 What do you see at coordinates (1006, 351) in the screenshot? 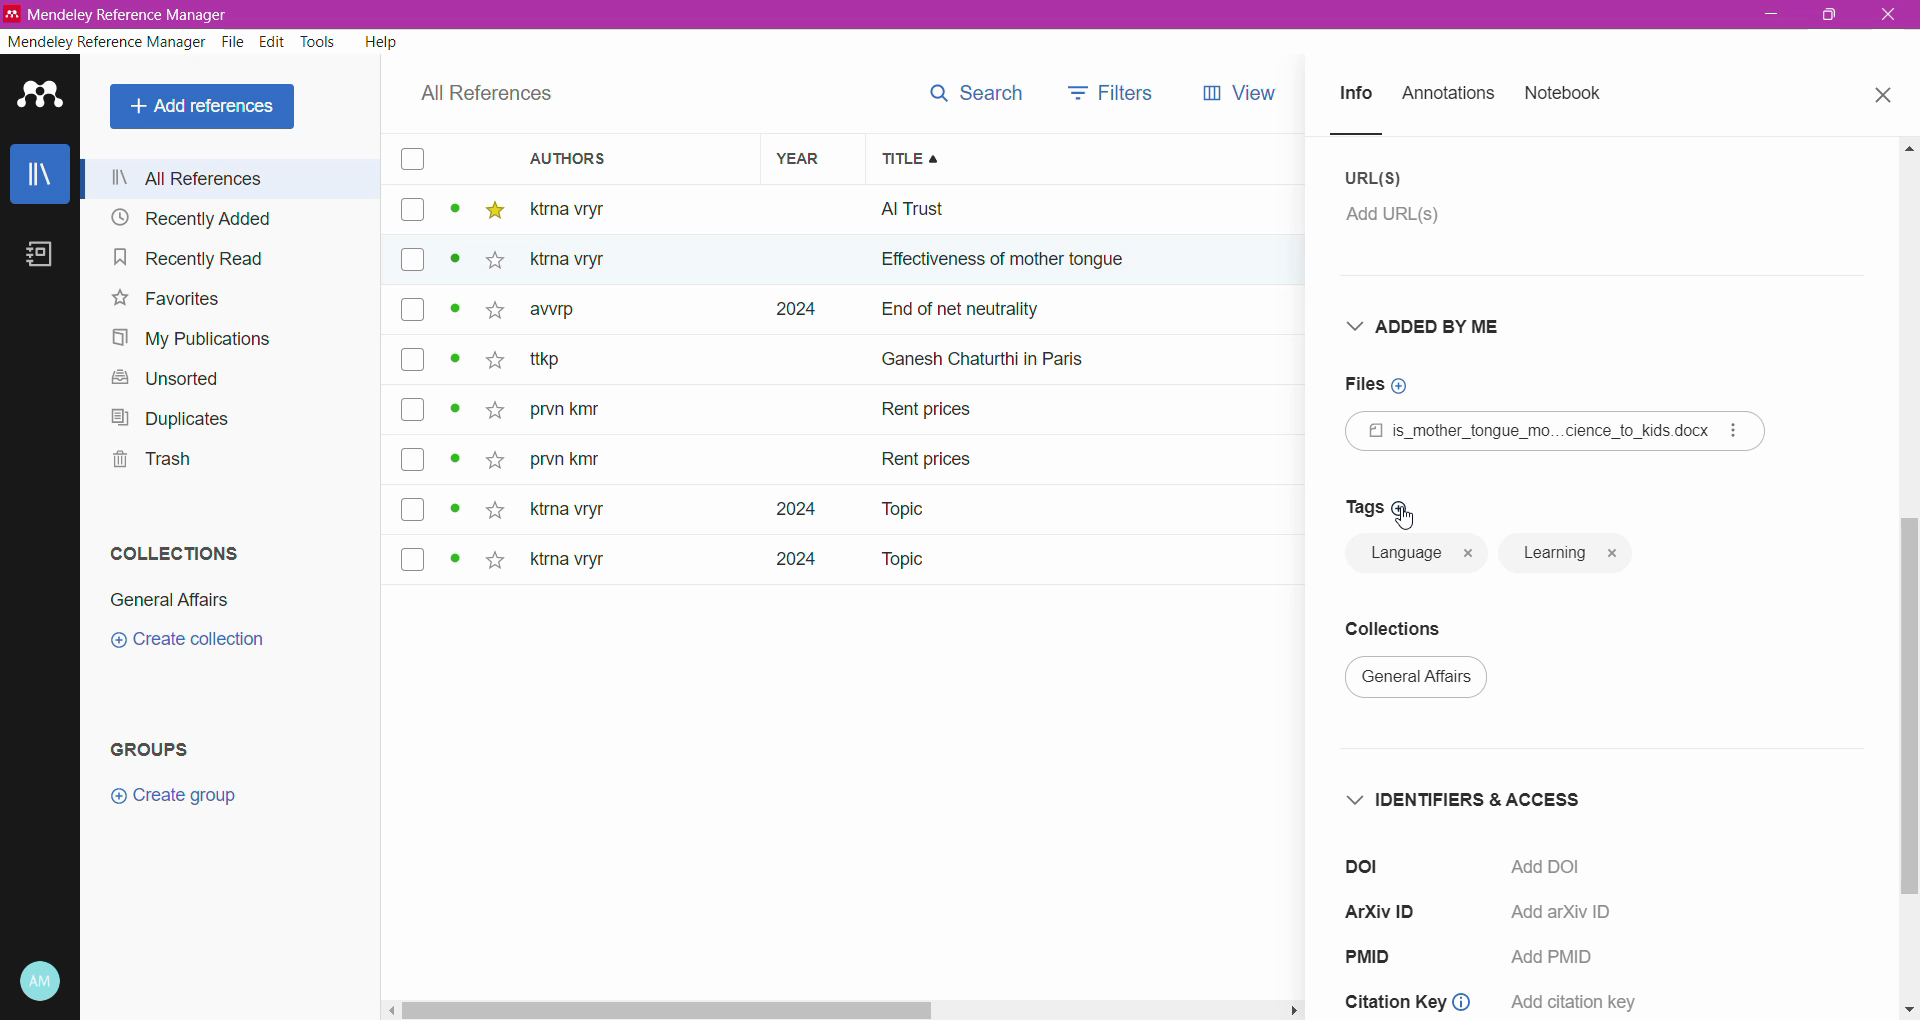
I see `ganesh chaturthi in paris ` at bounding box center [1006, 351].